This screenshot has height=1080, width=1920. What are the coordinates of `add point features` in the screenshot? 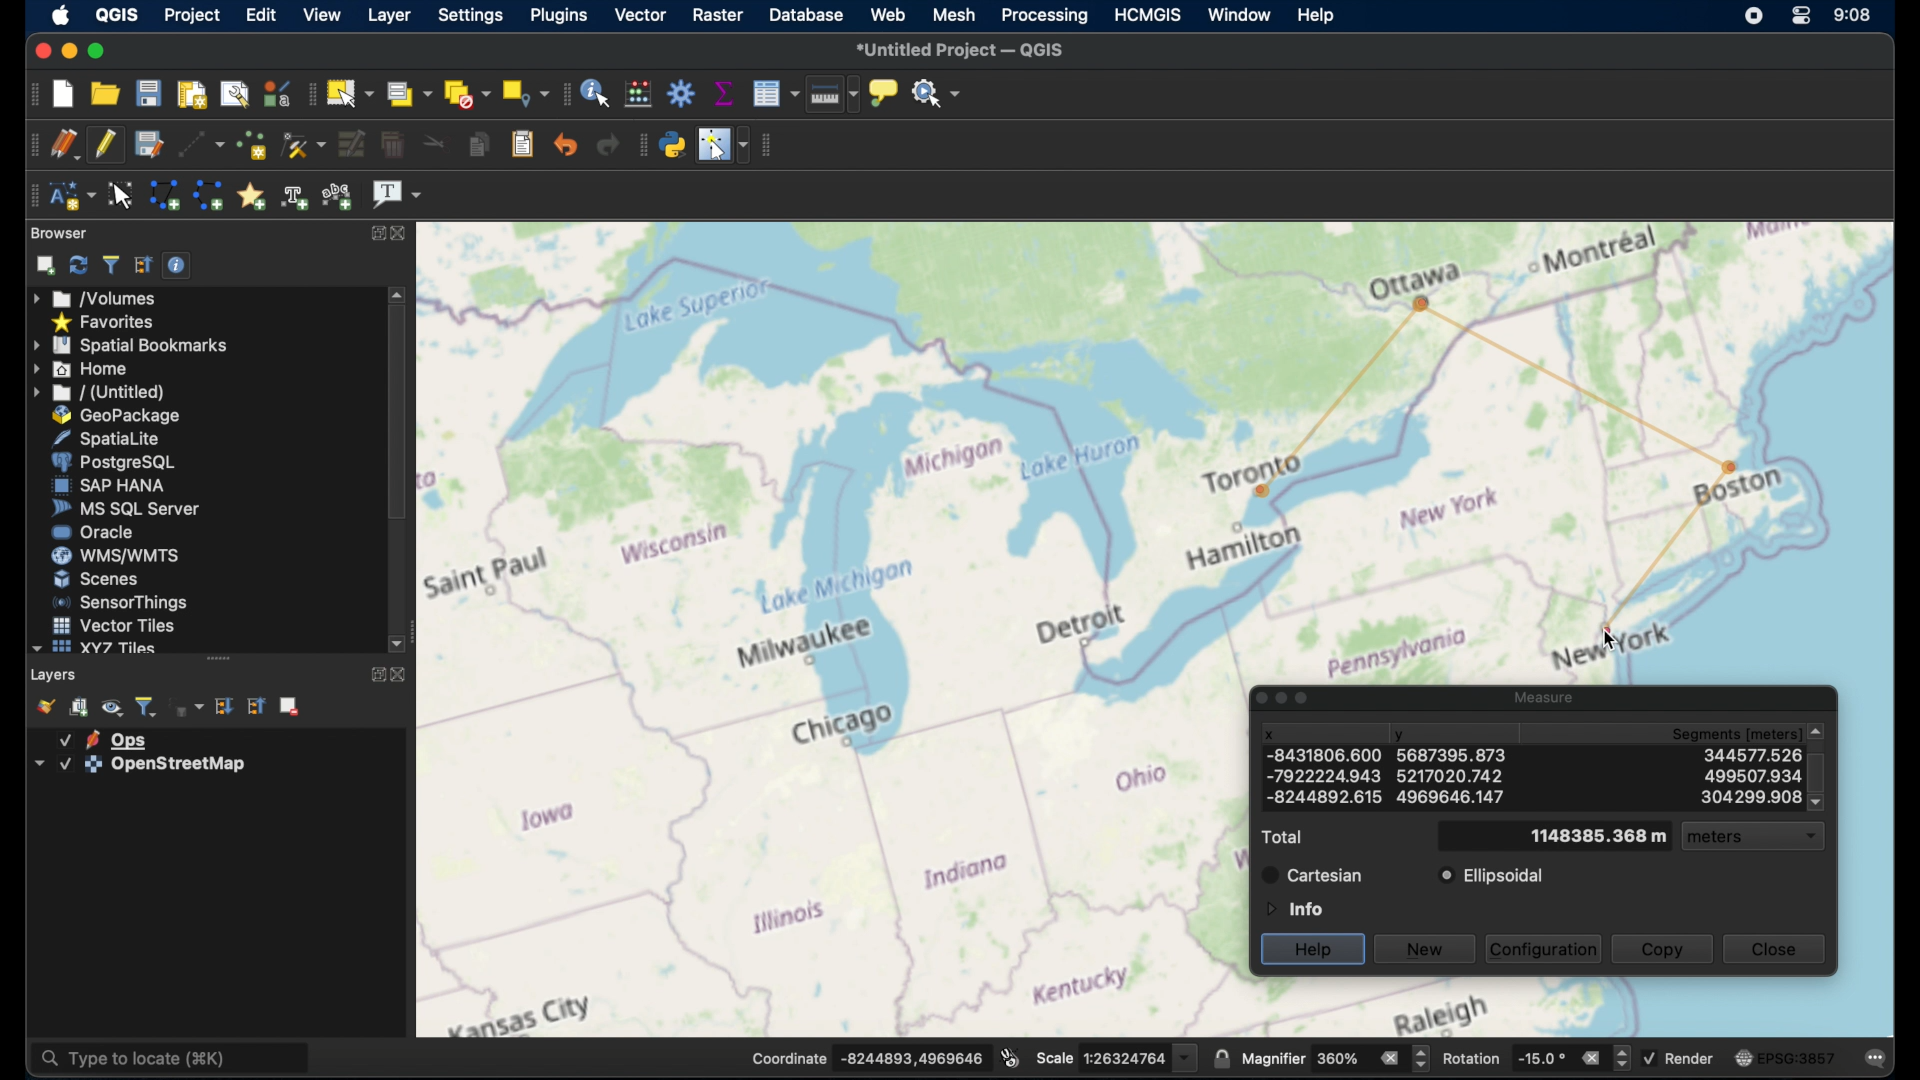 It's located at (251, 144).